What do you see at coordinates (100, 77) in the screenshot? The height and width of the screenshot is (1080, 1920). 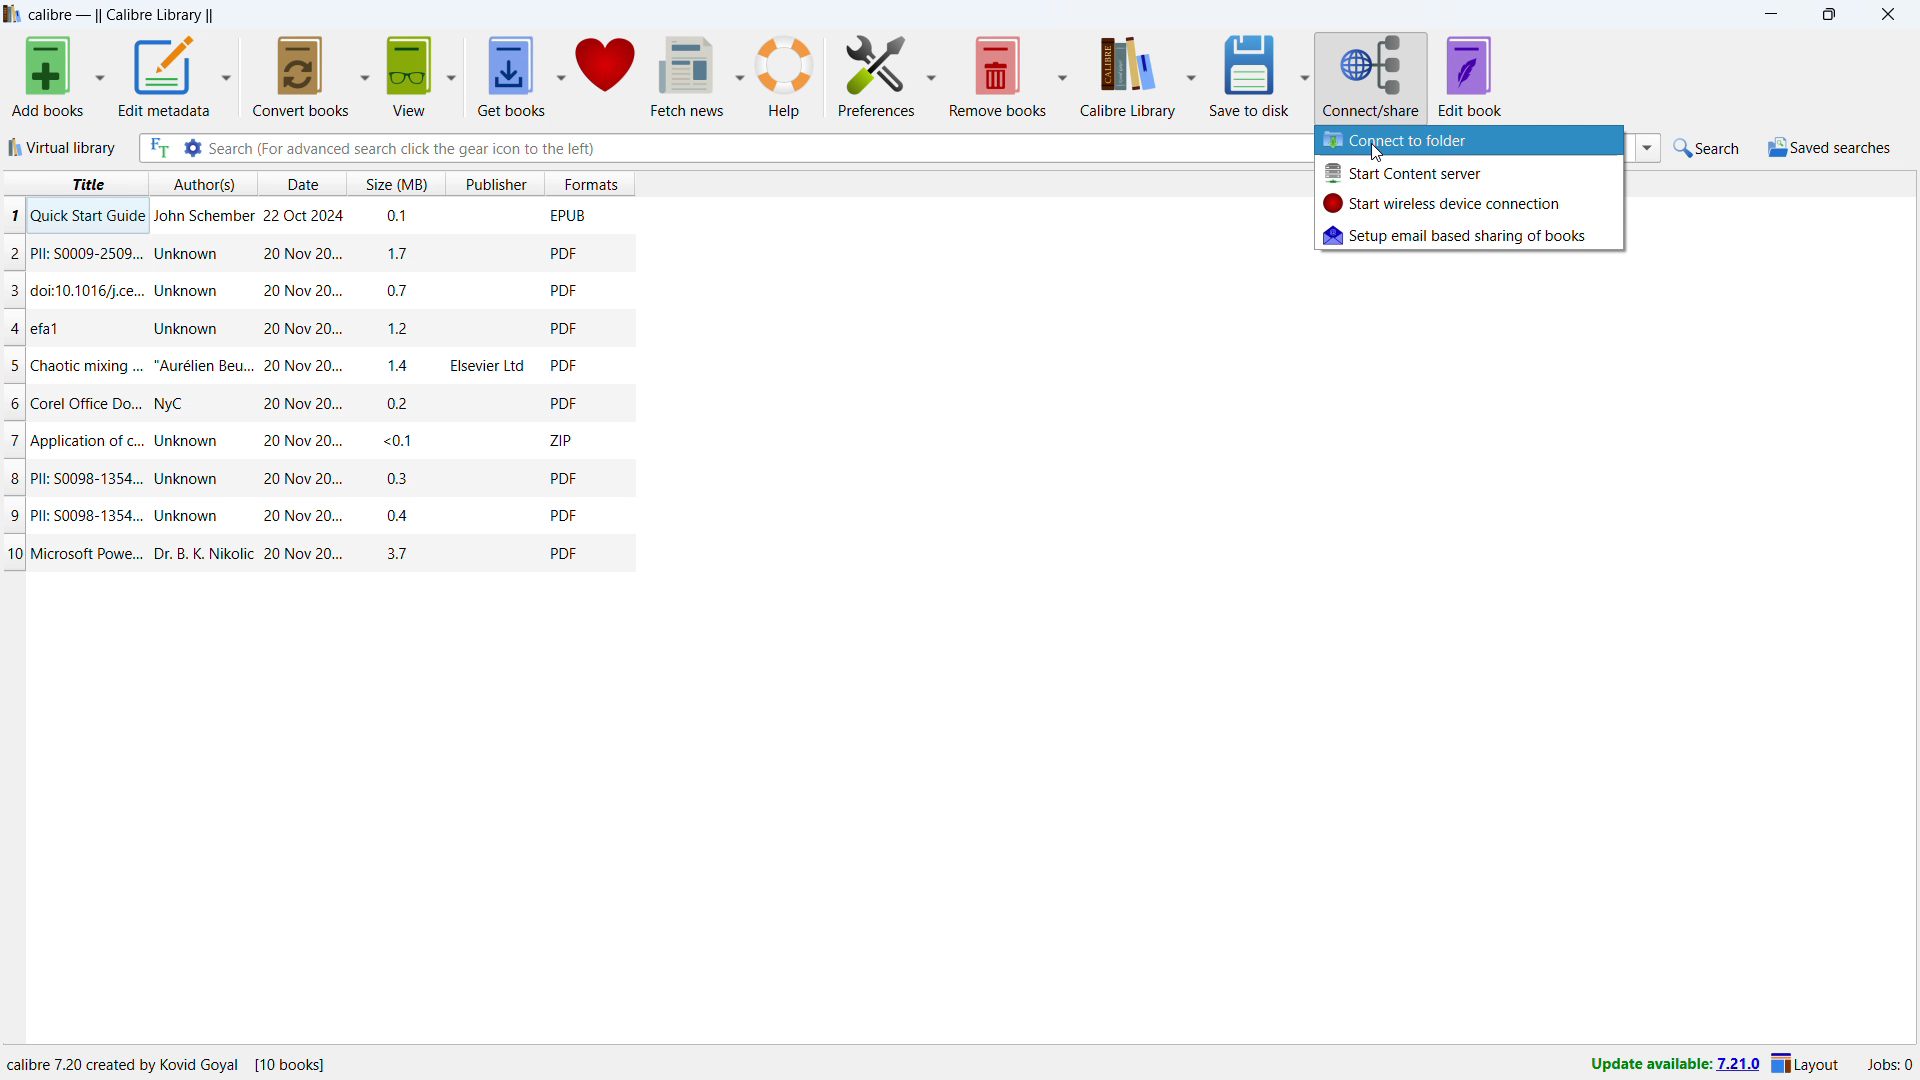 I see `add books options` at bounding box center [100, 77].